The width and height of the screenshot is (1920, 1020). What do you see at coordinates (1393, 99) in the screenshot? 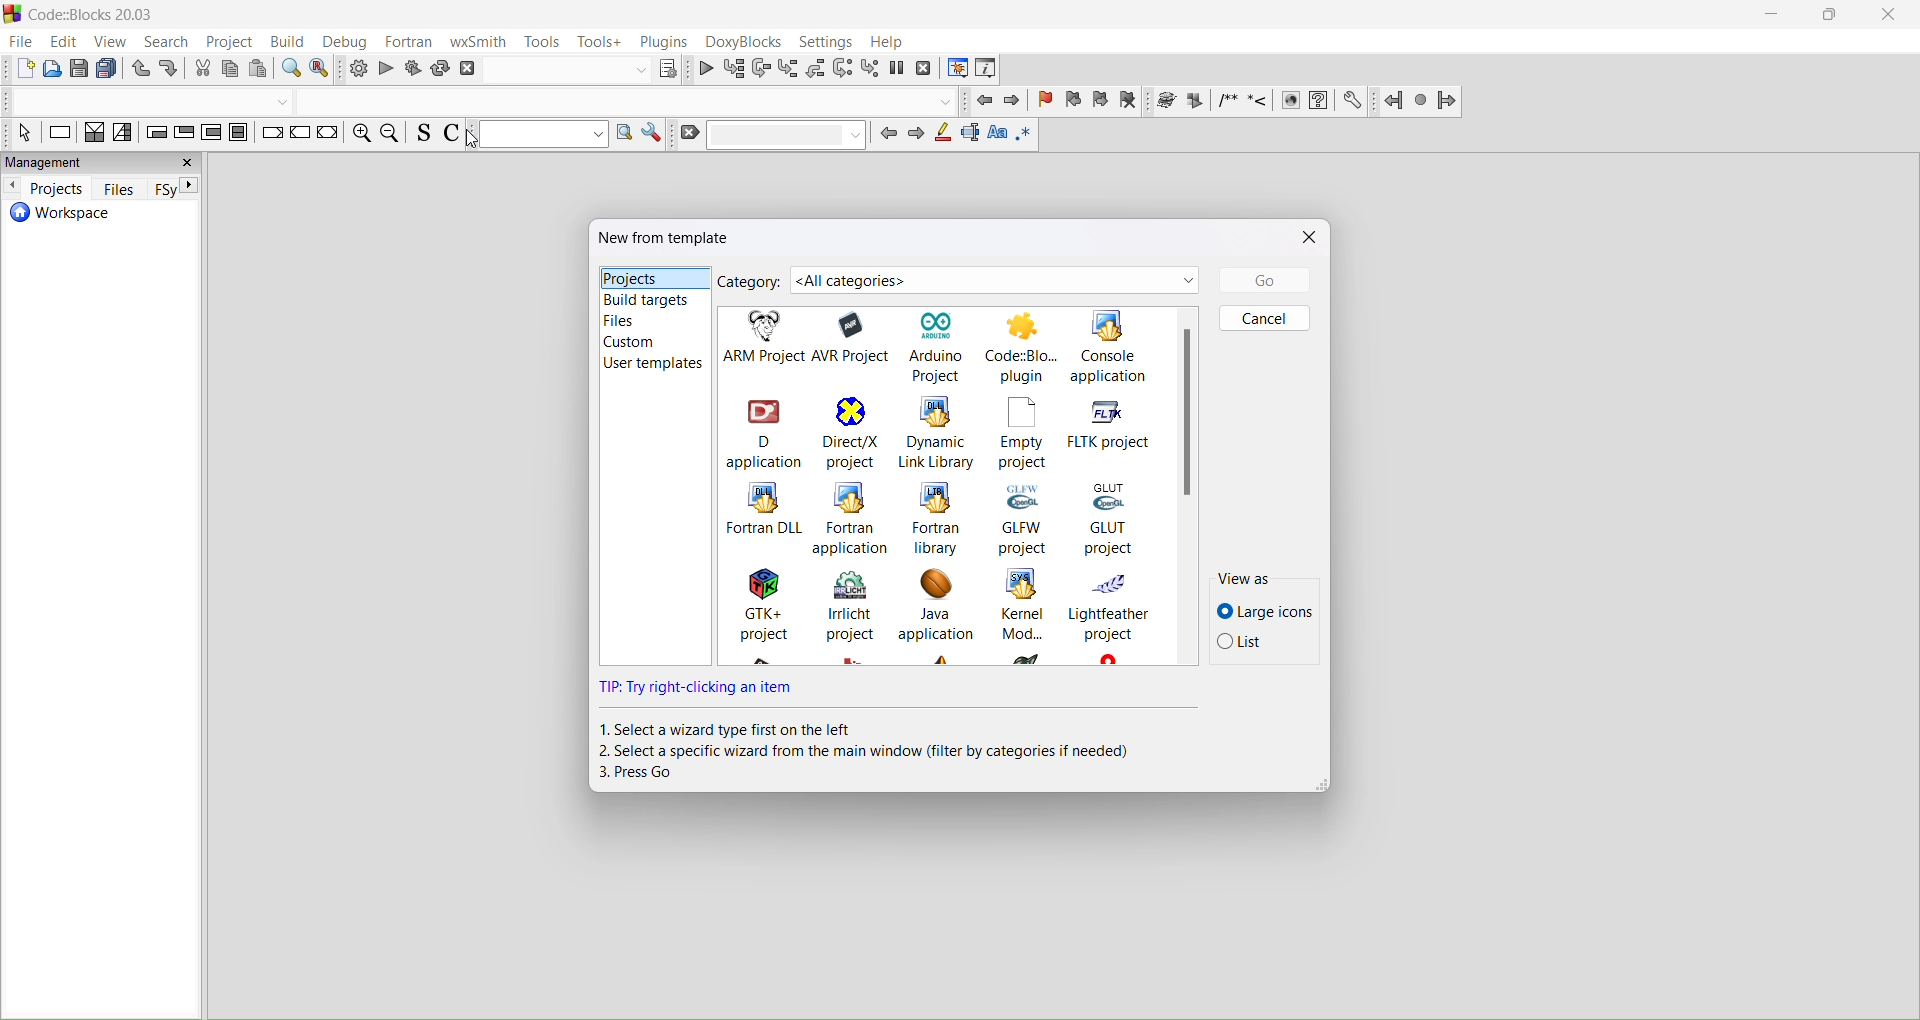
I see `Jump back` at bounding box center [1393, 99].